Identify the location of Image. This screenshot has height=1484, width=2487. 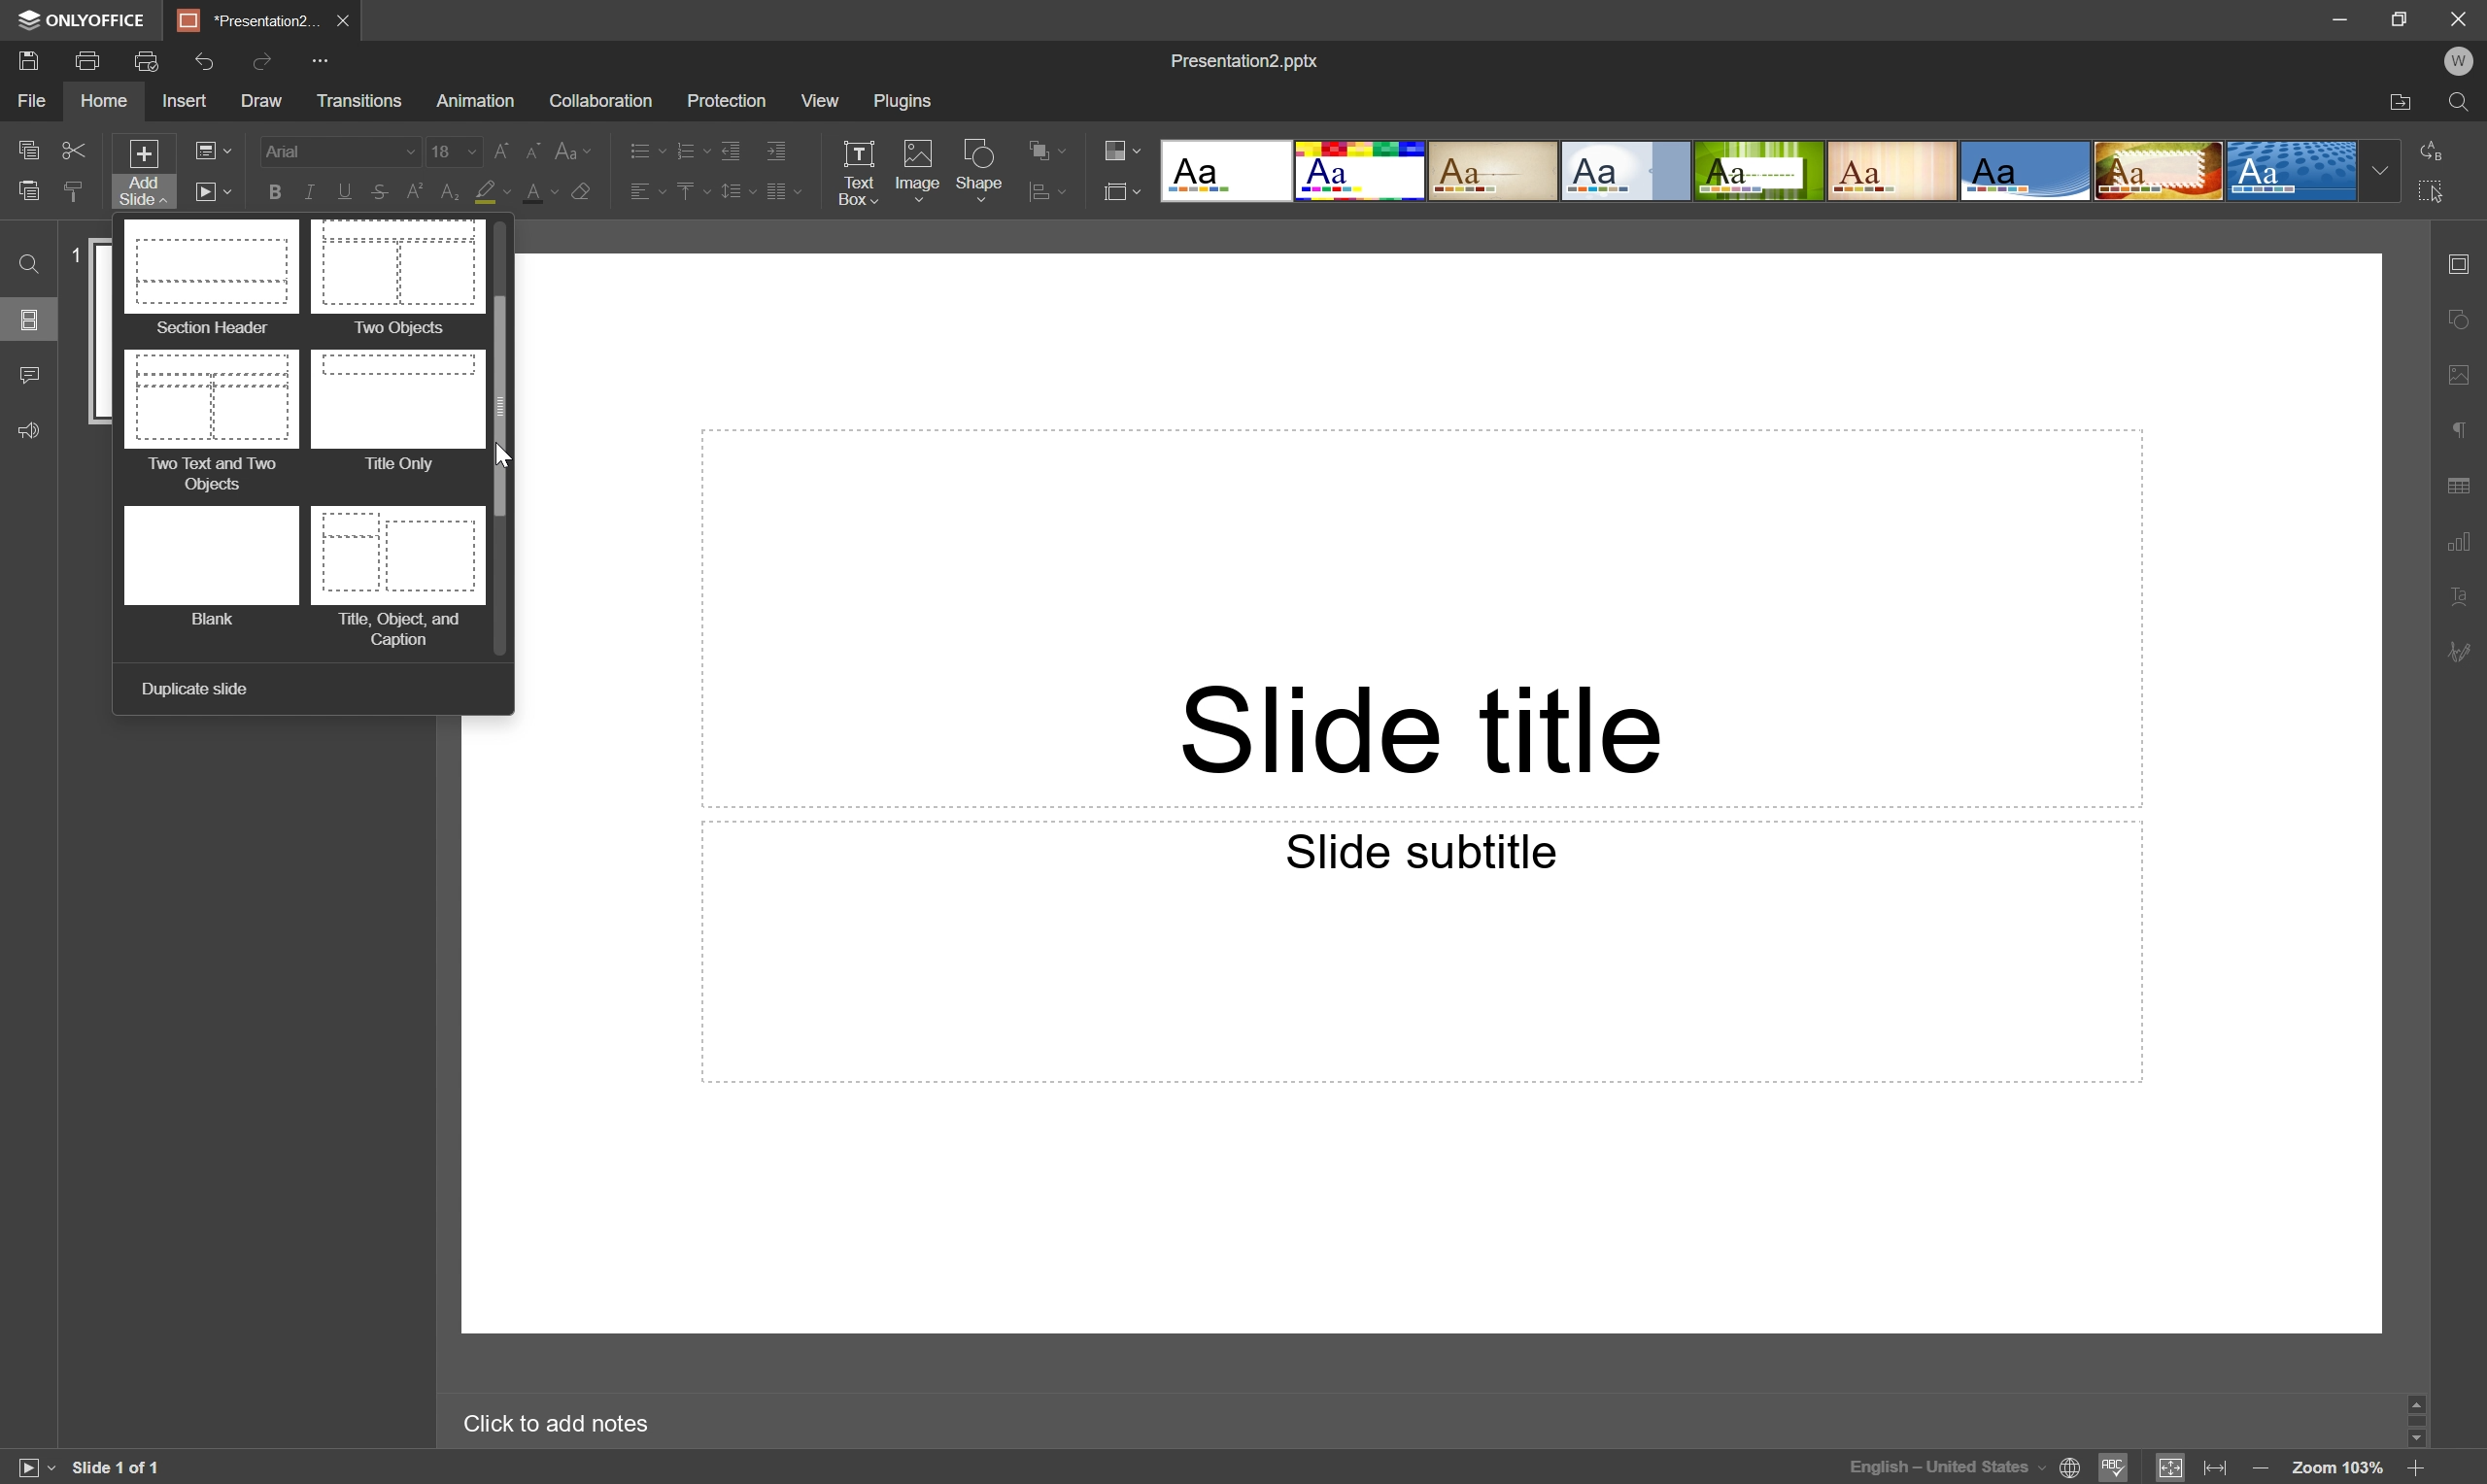
(917, 172).